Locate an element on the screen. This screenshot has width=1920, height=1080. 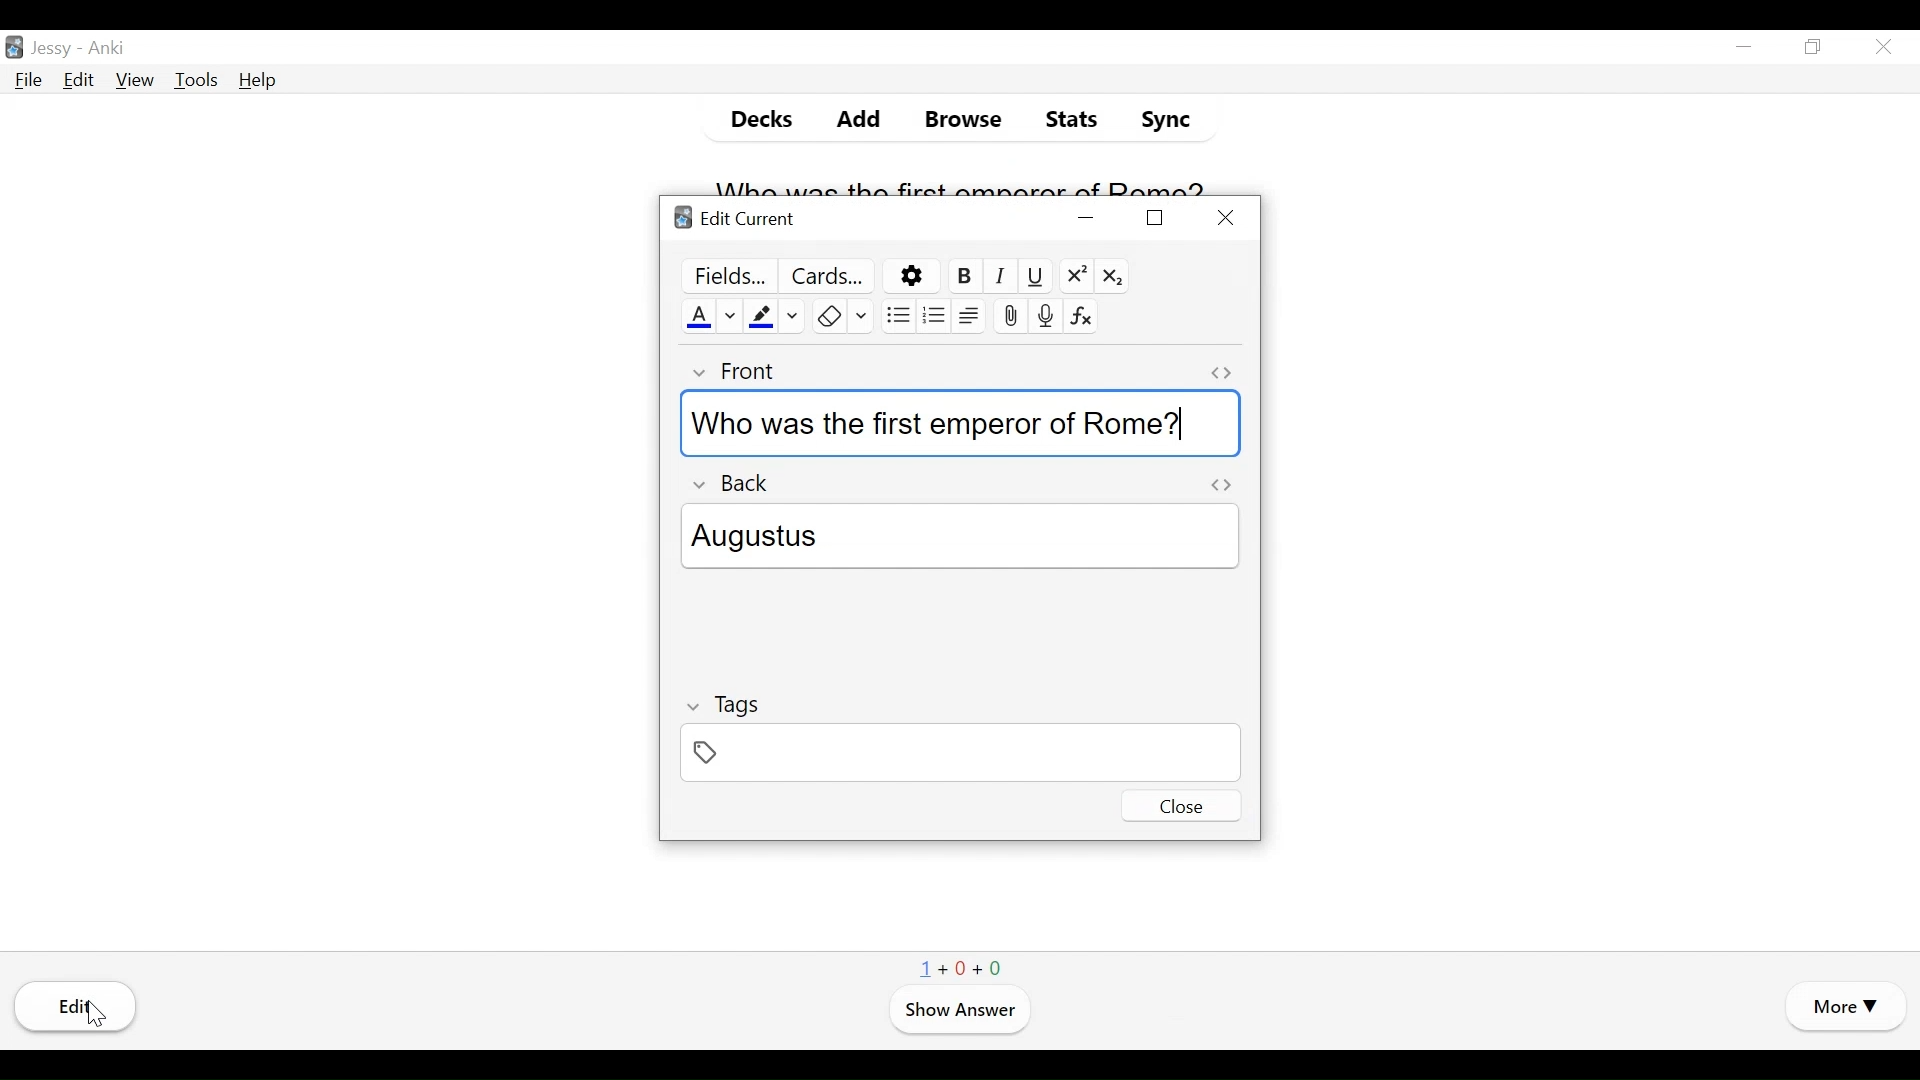
minimize is located at coordinates (1745, 47).